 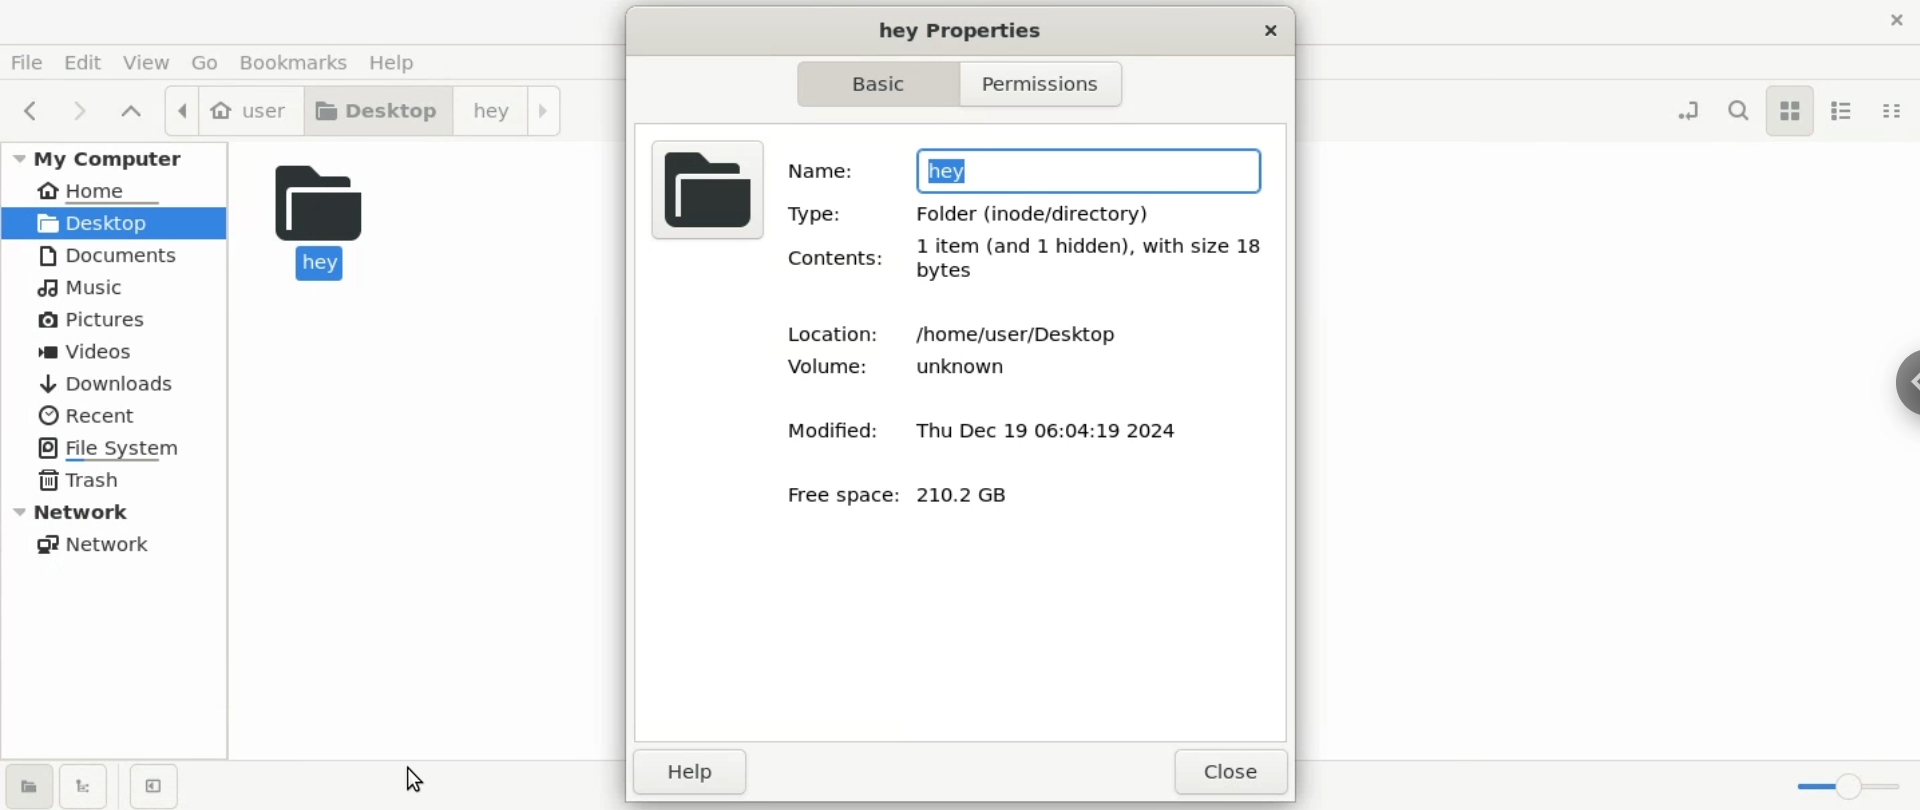 I want to click on toggle location entry , so click(x=1684, y=105).